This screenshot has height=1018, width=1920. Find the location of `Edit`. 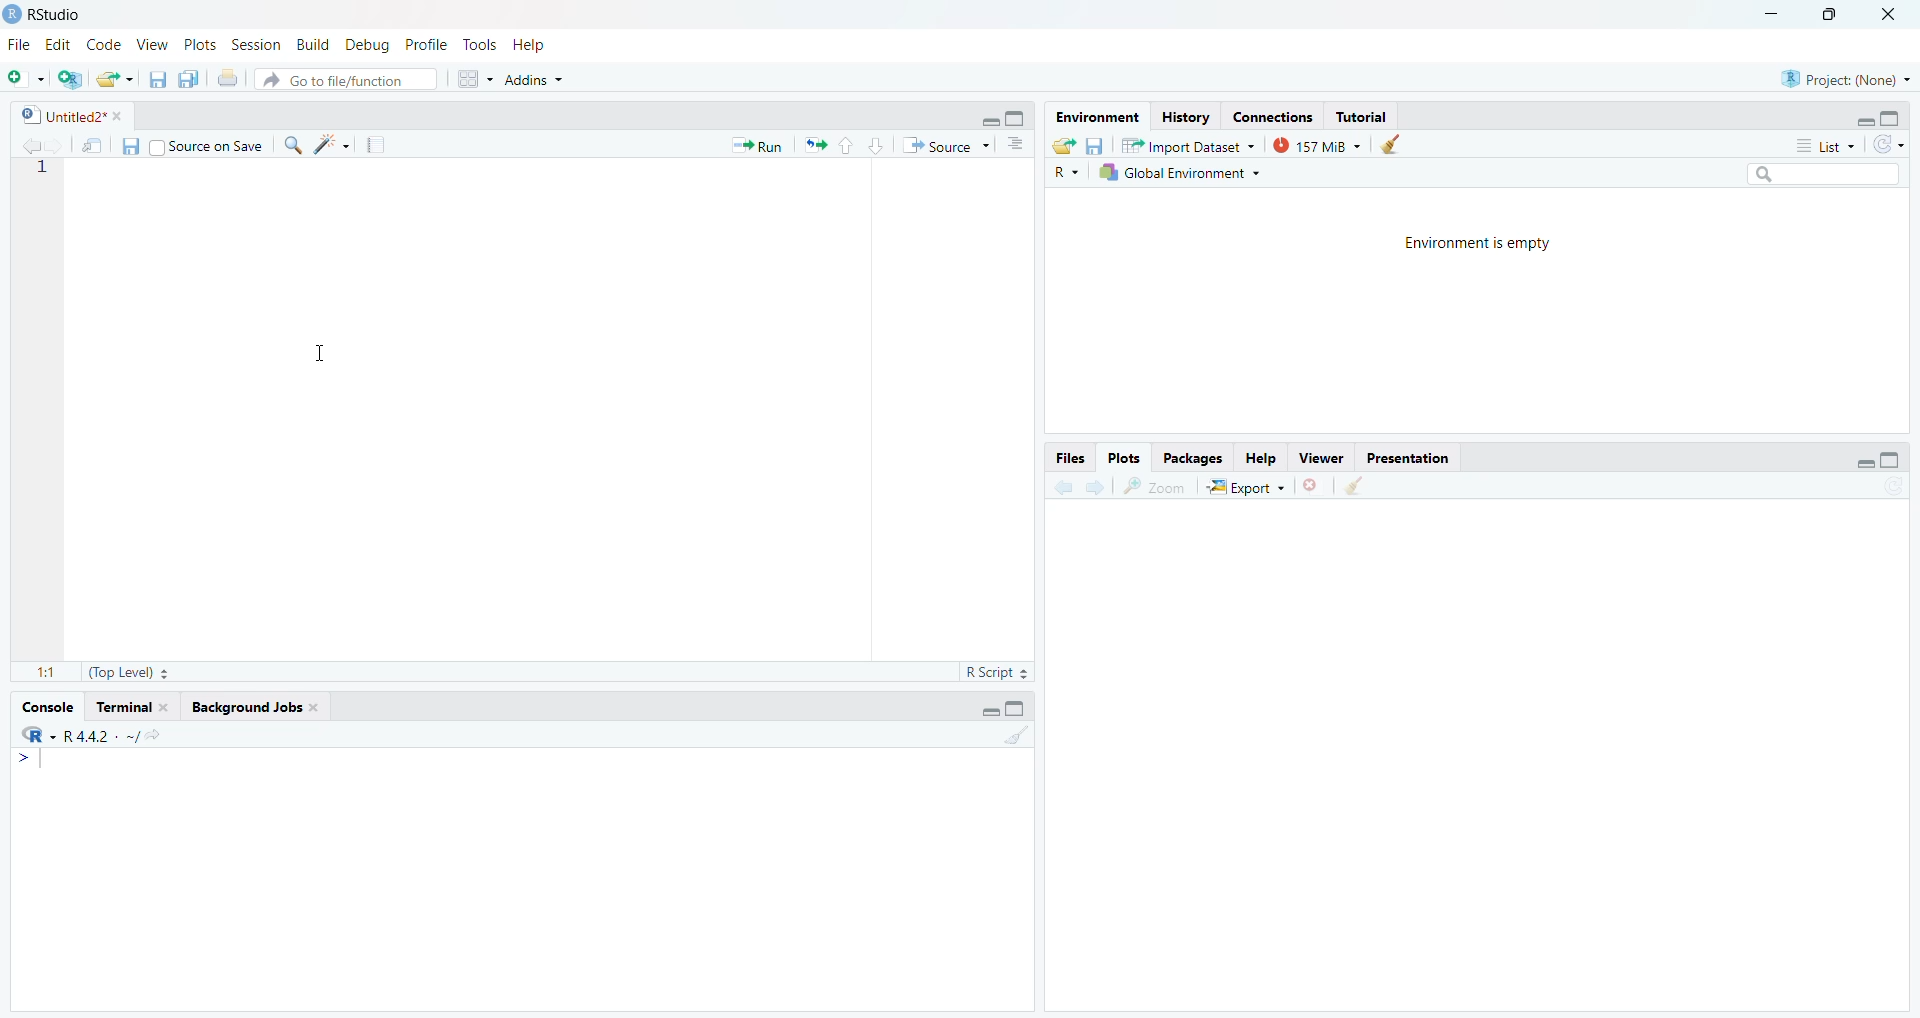

Edit is located at coordinates (58, 43).